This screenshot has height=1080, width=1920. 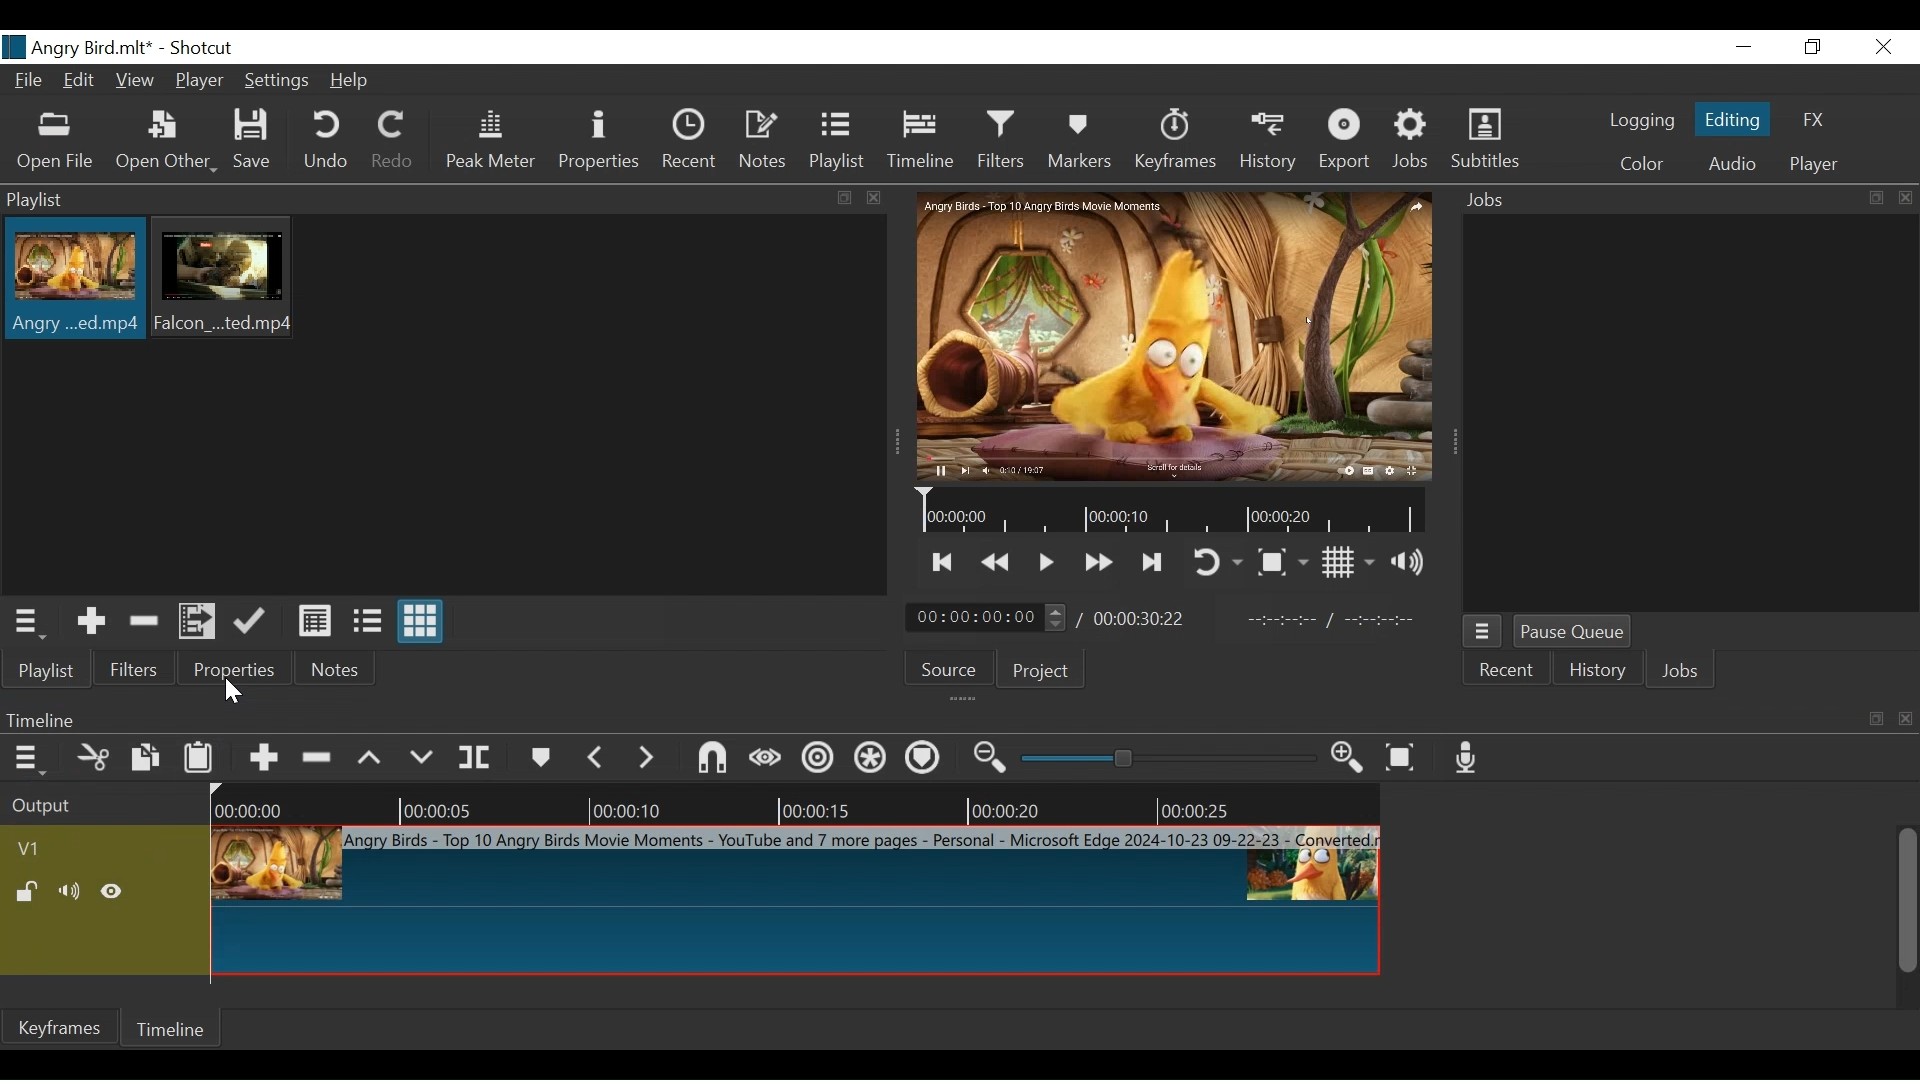 I want to click on Color, so click(x=1637, y=163).